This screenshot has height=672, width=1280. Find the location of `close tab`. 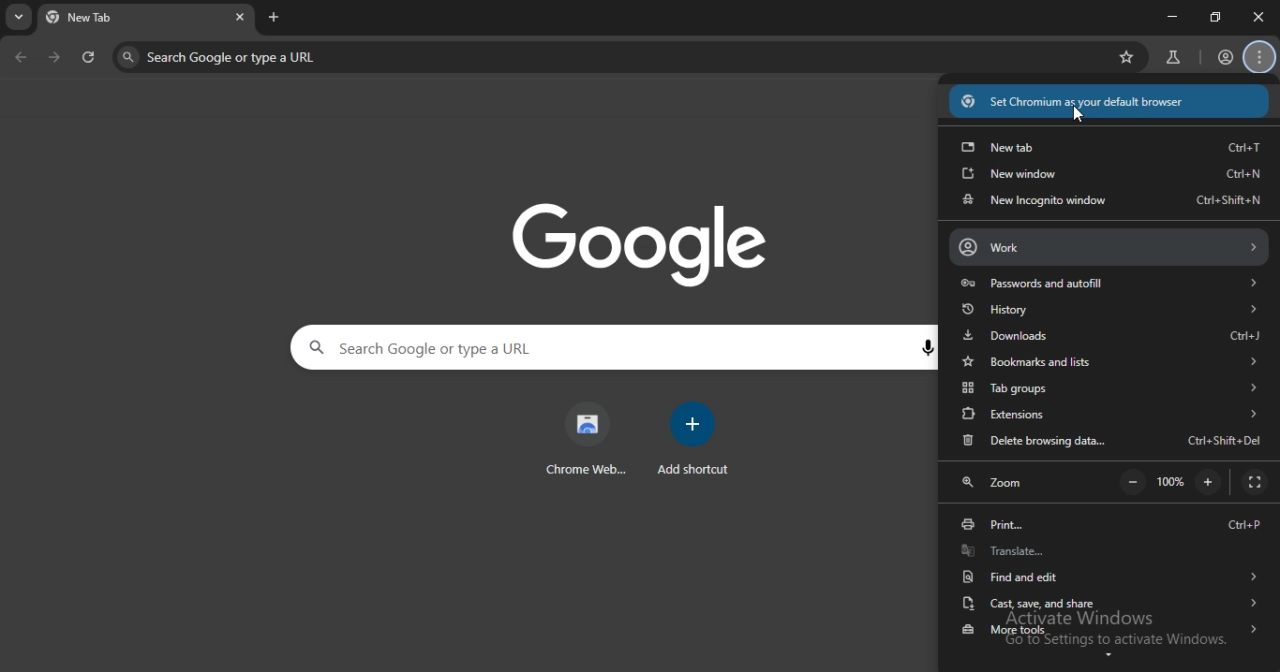

close tab is located at coordinates (1258, 17).